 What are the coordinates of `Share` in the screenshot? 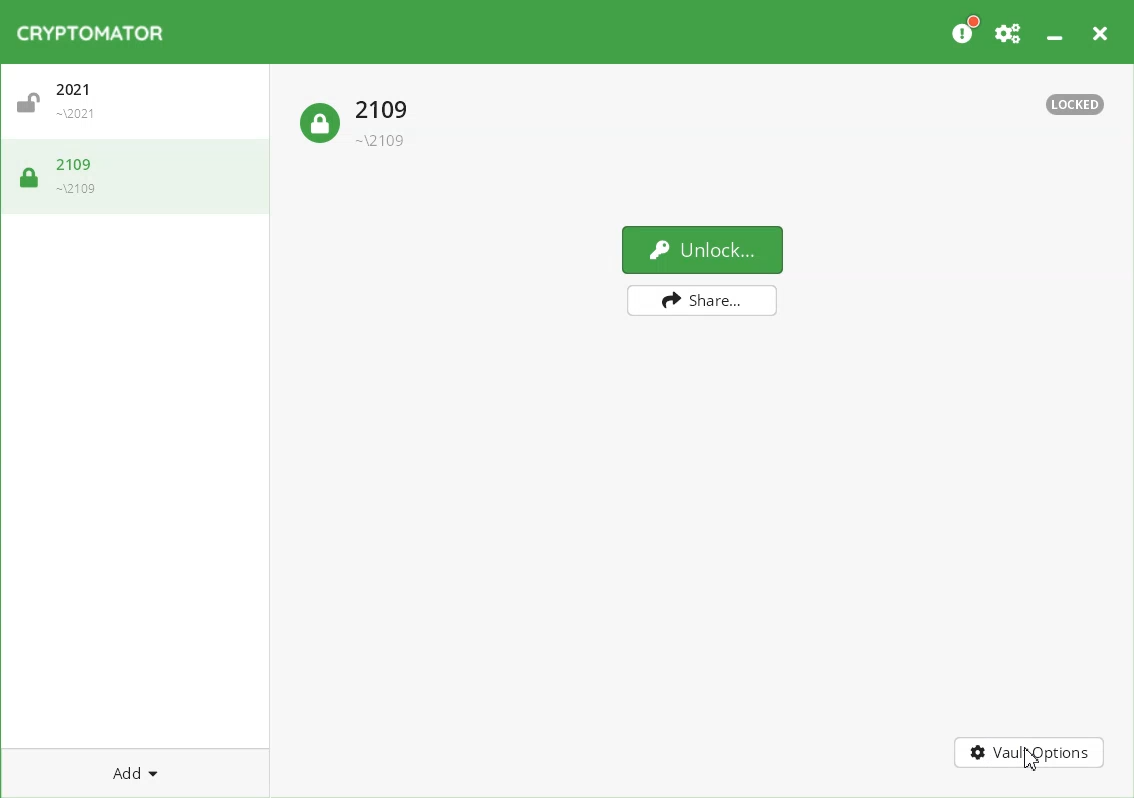 It's located at (703, 301).